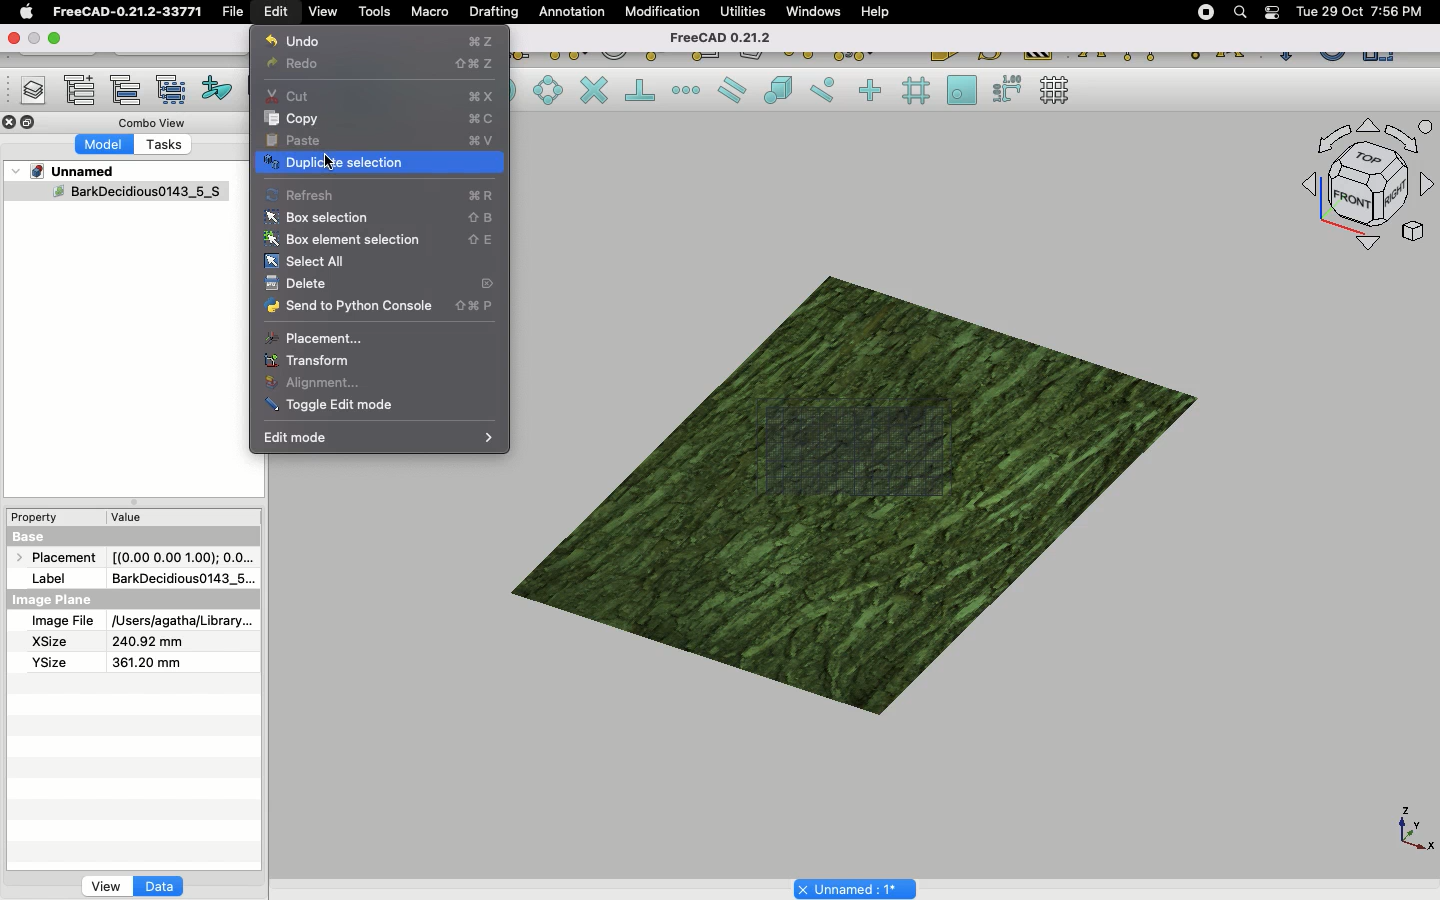 Image resolution: width=1440 pixels, height=900 pixels. I want to click on Date/time, so click(1359, 10).